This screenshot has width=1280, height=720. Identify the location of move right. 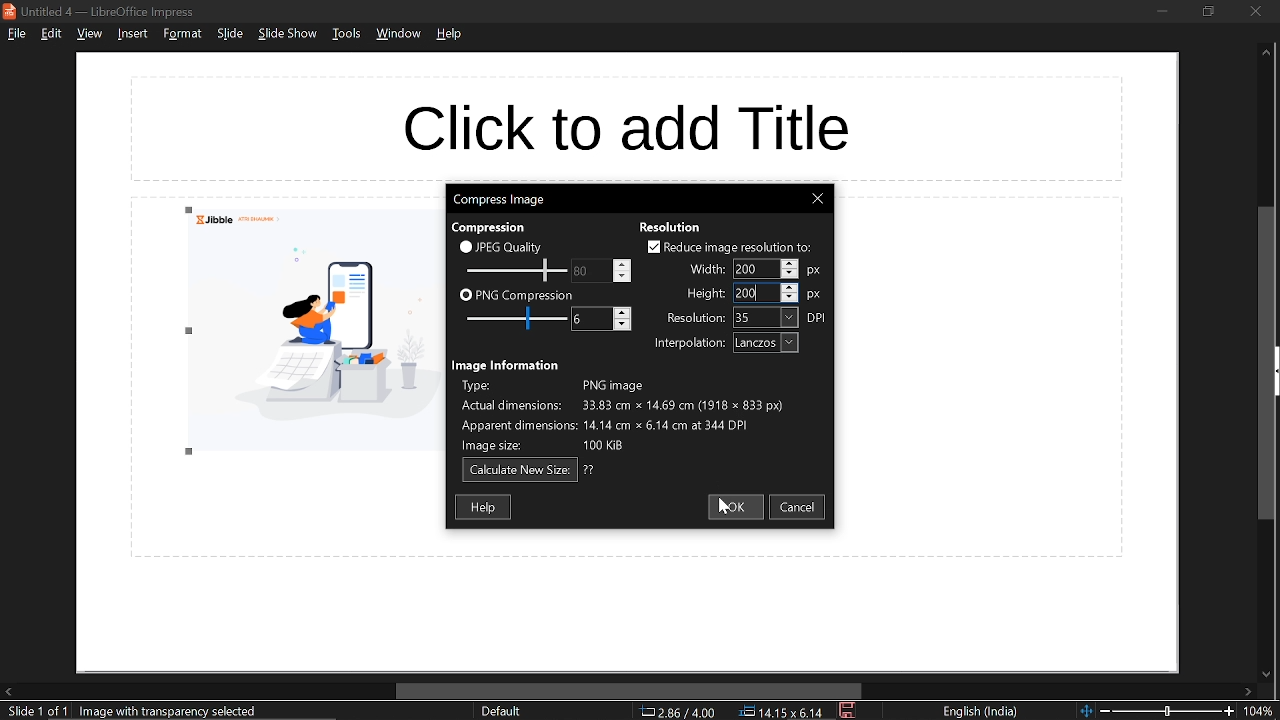
(1248, 693).